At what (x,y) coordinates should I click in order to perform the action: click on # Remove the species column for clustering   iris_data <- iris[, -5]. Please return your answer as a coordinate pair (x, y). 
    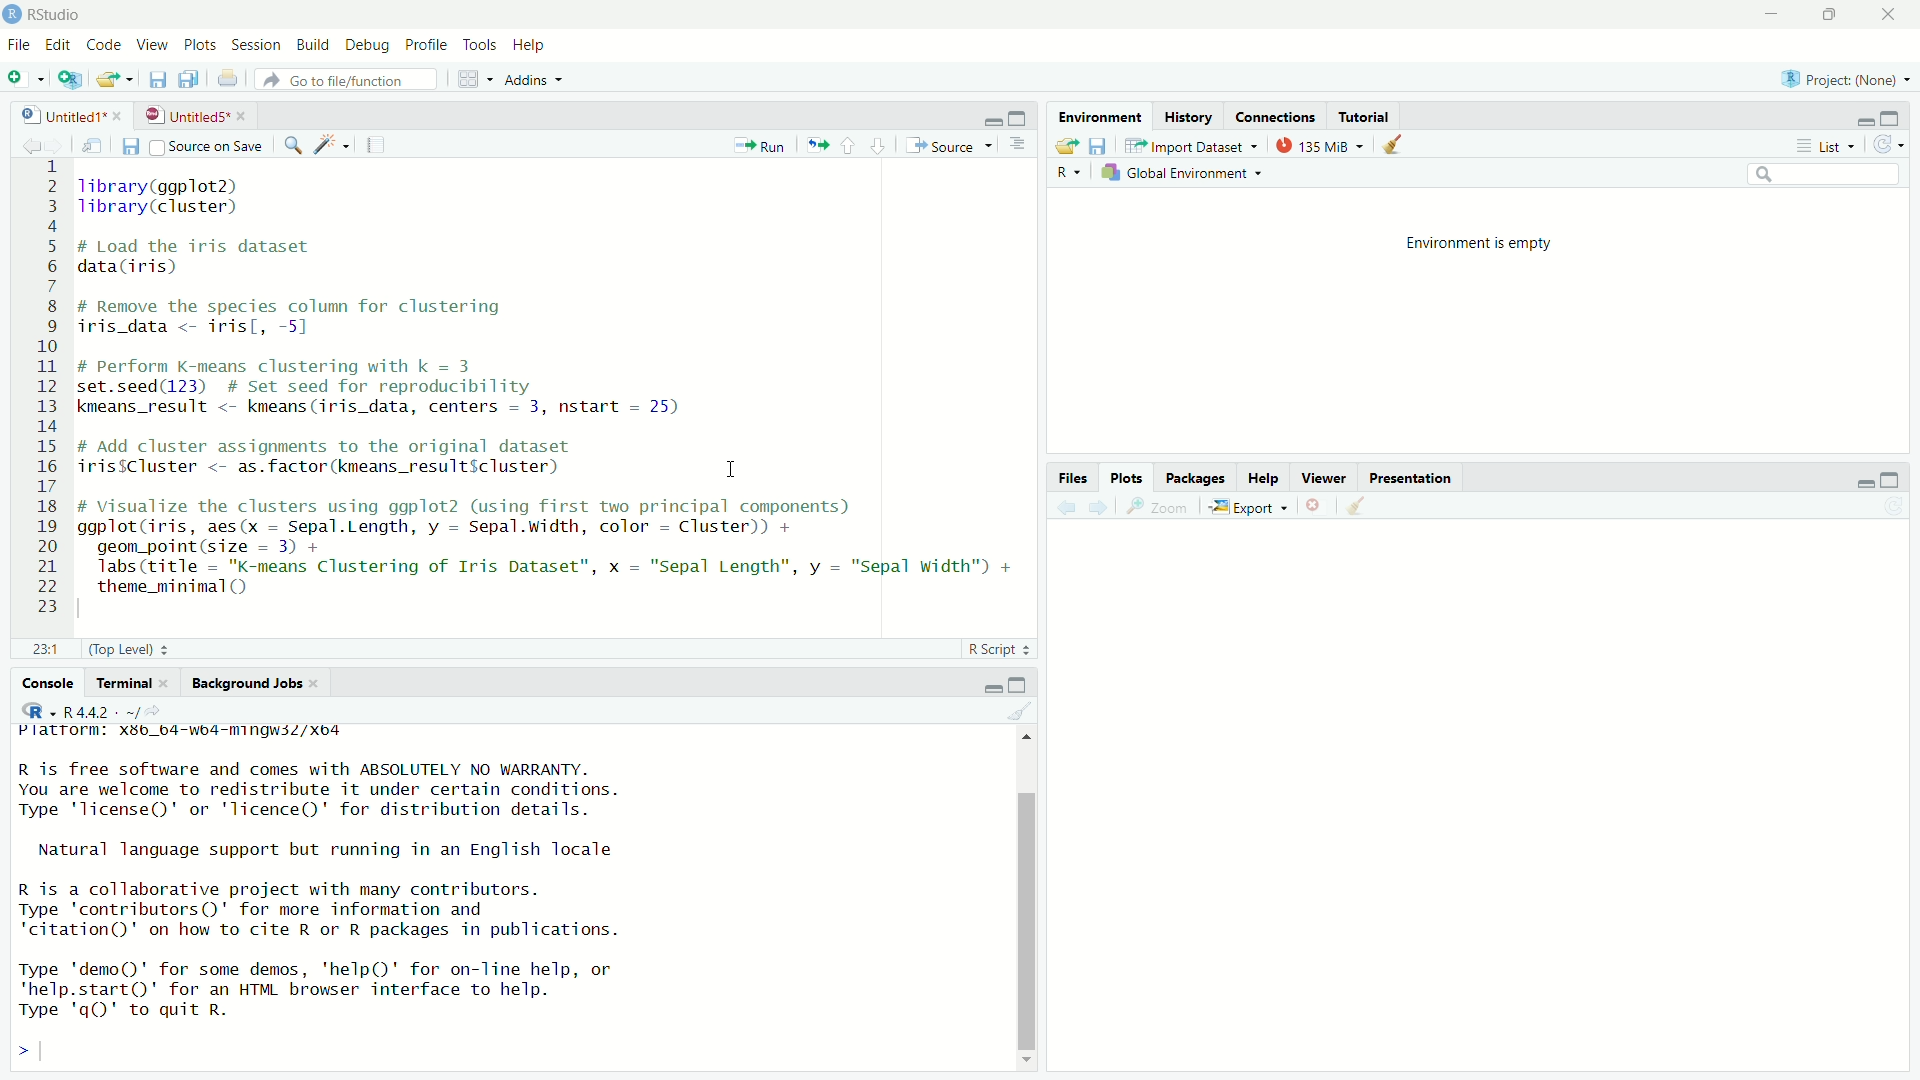
    Looking at the image, I should click on (320, 316).